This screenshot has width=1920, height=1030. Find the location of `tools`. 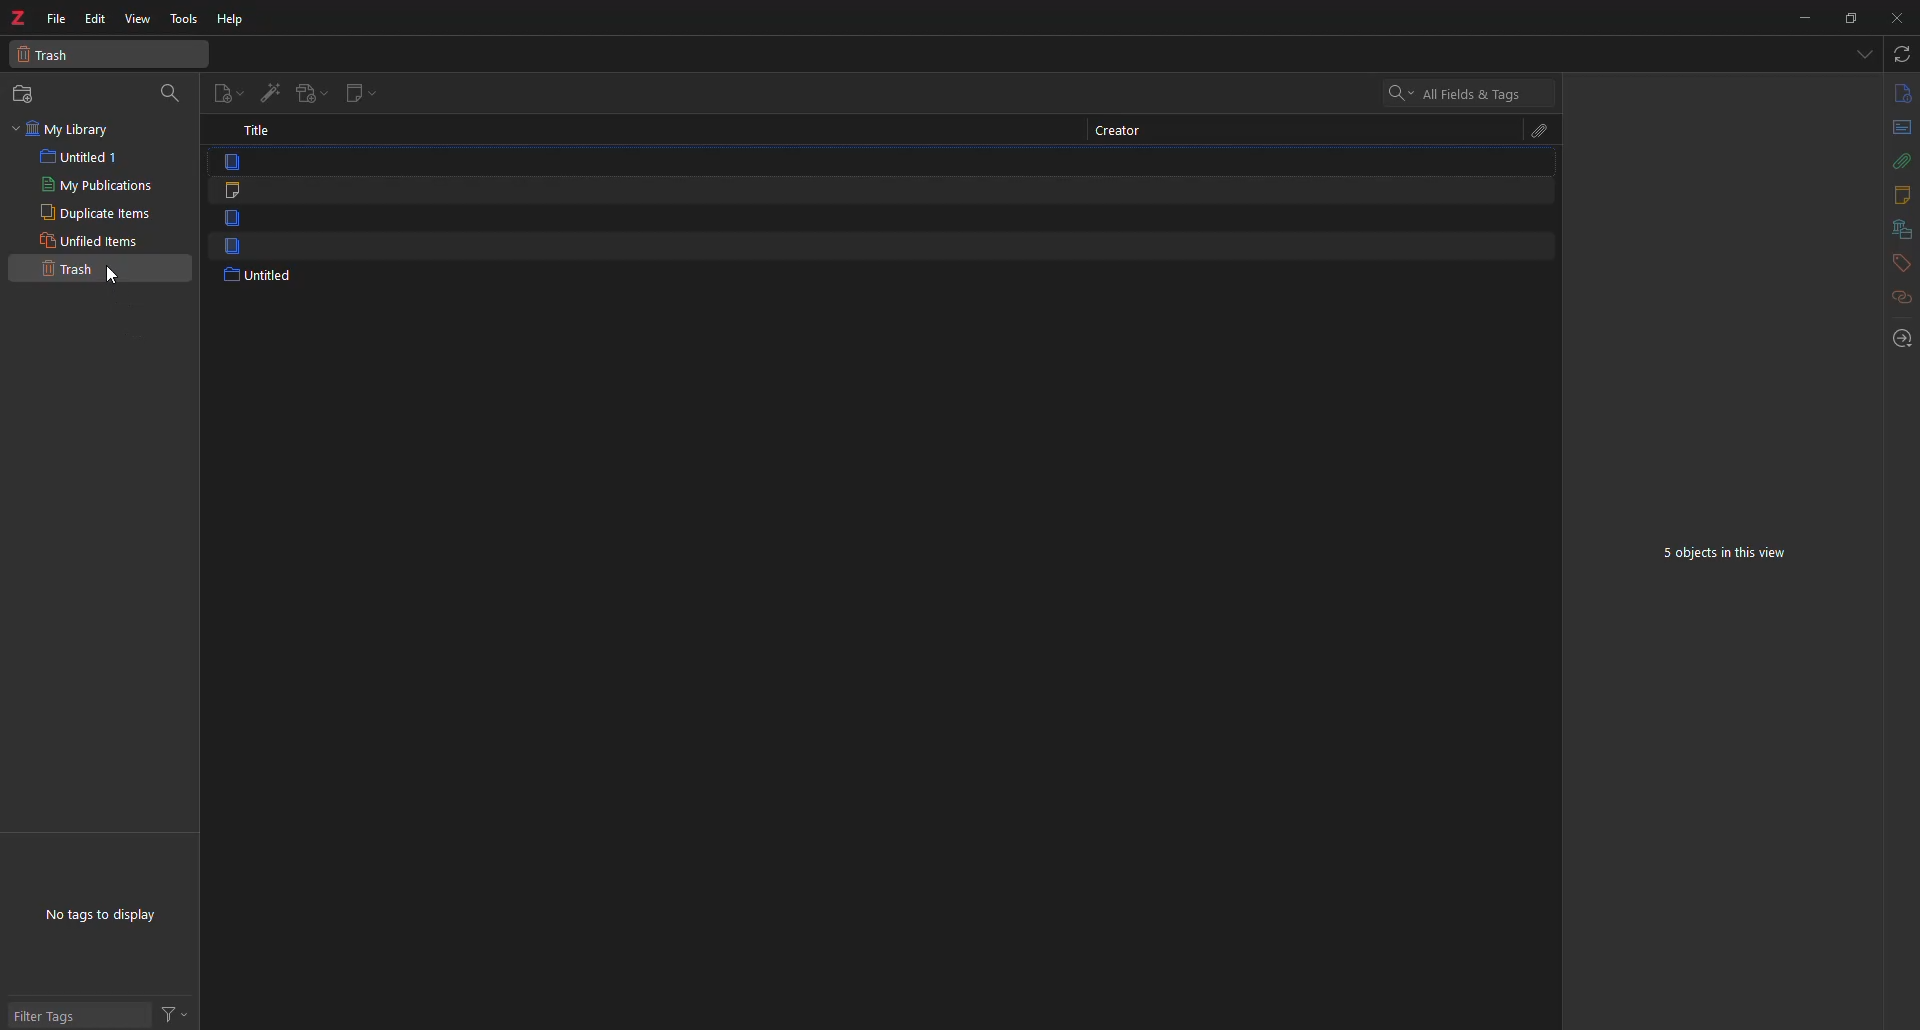

tools is located at coordinates (184, 19).